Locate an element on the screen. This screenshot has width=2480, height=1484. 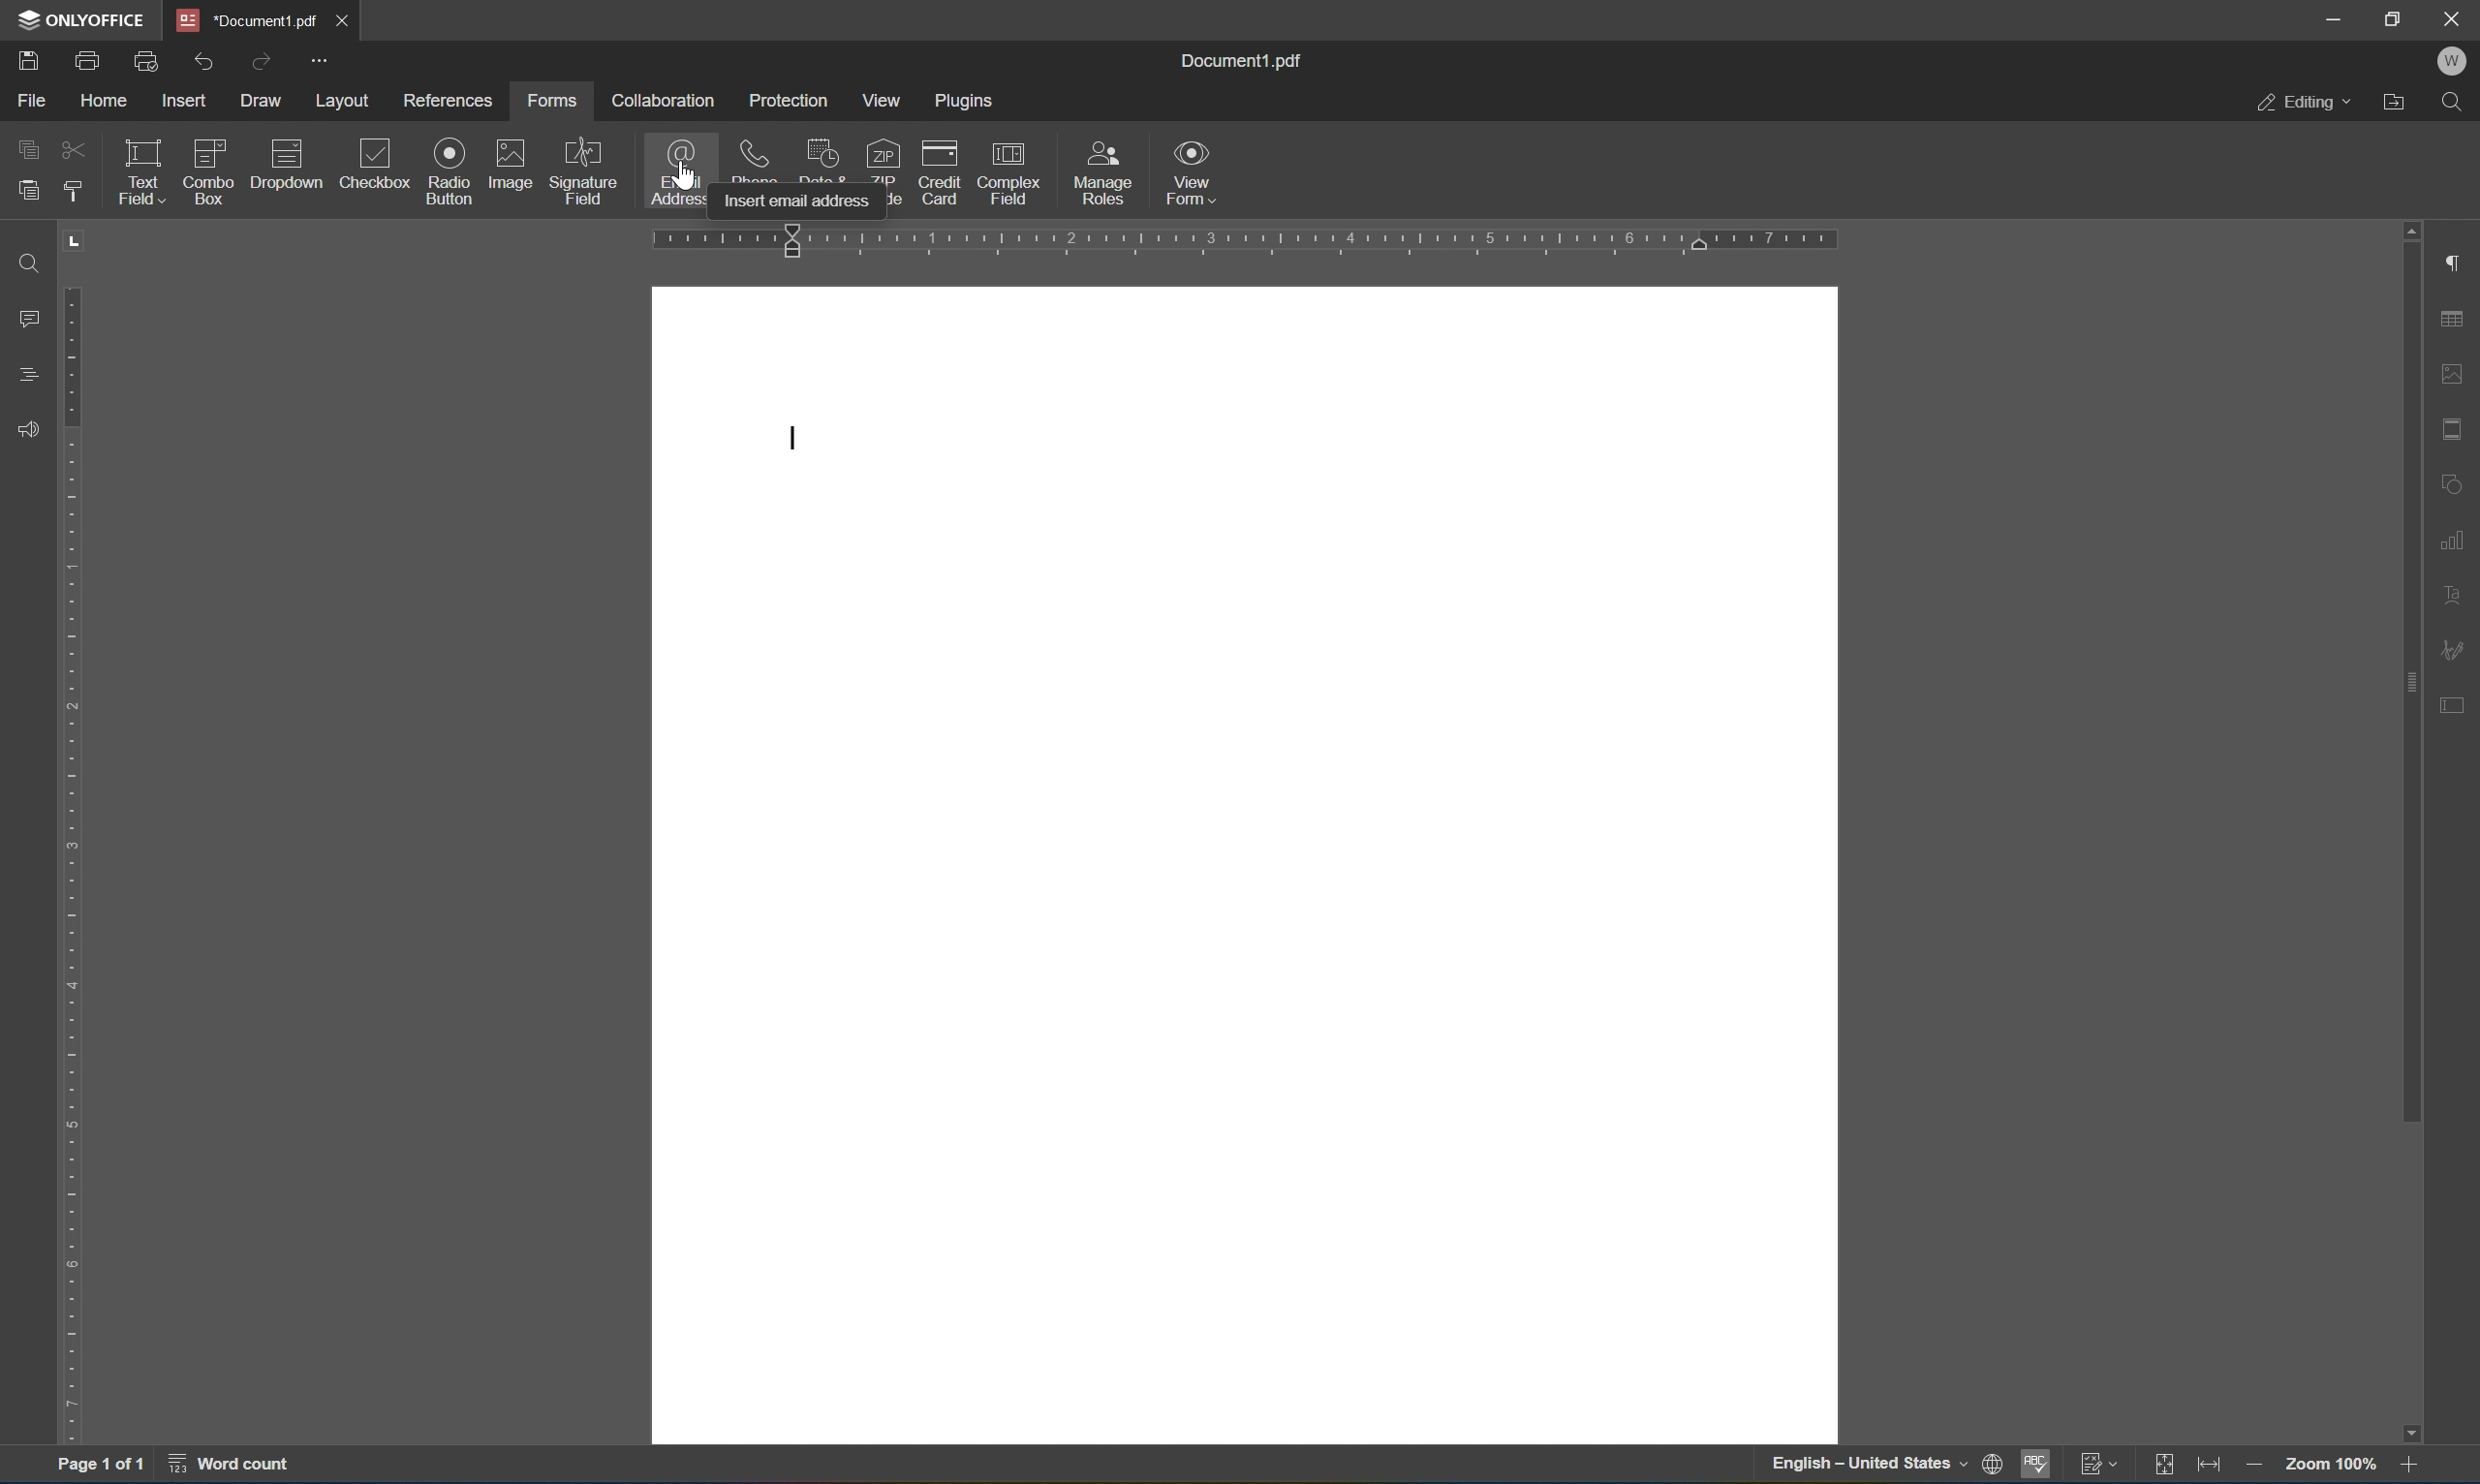
Insert email address is located at coordinates (795, 204).